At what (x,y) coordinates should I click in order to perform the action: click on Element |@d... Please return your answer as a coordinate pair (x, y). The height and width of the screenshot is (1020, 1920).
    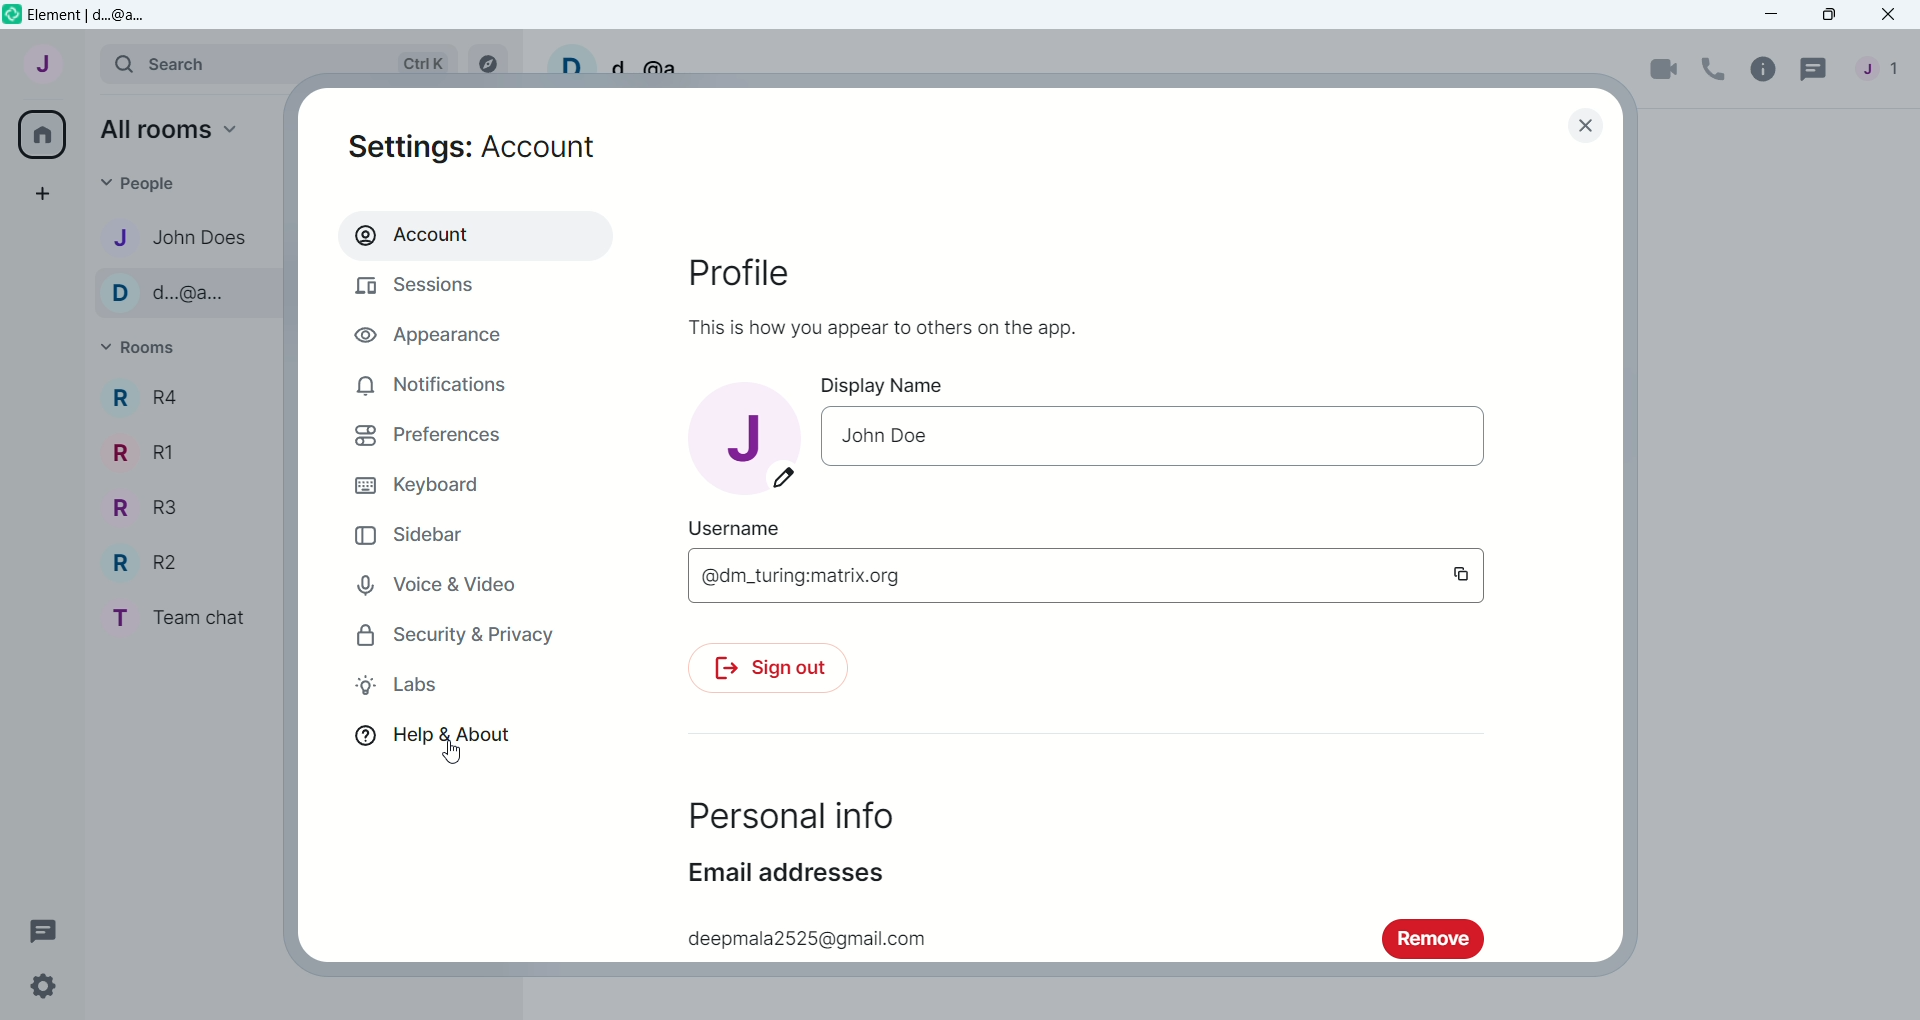
    Looking at the image, I should click on (94, 15).